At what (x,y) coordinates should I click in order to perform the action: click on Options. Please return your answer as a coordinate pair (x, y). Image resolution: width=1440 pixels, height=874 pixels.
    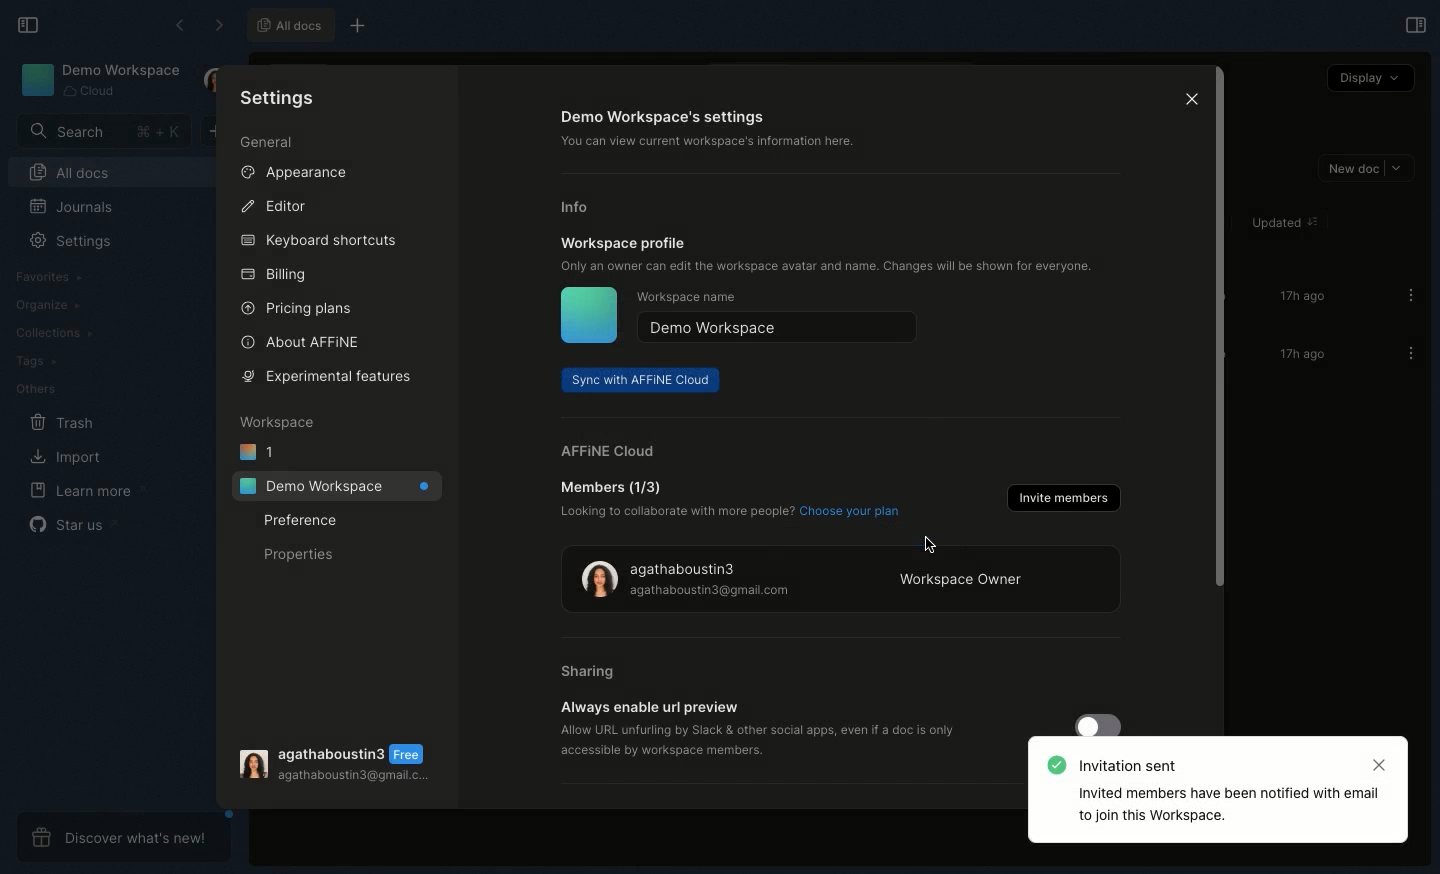
    Looking at the image, I should click on (1405, 295).